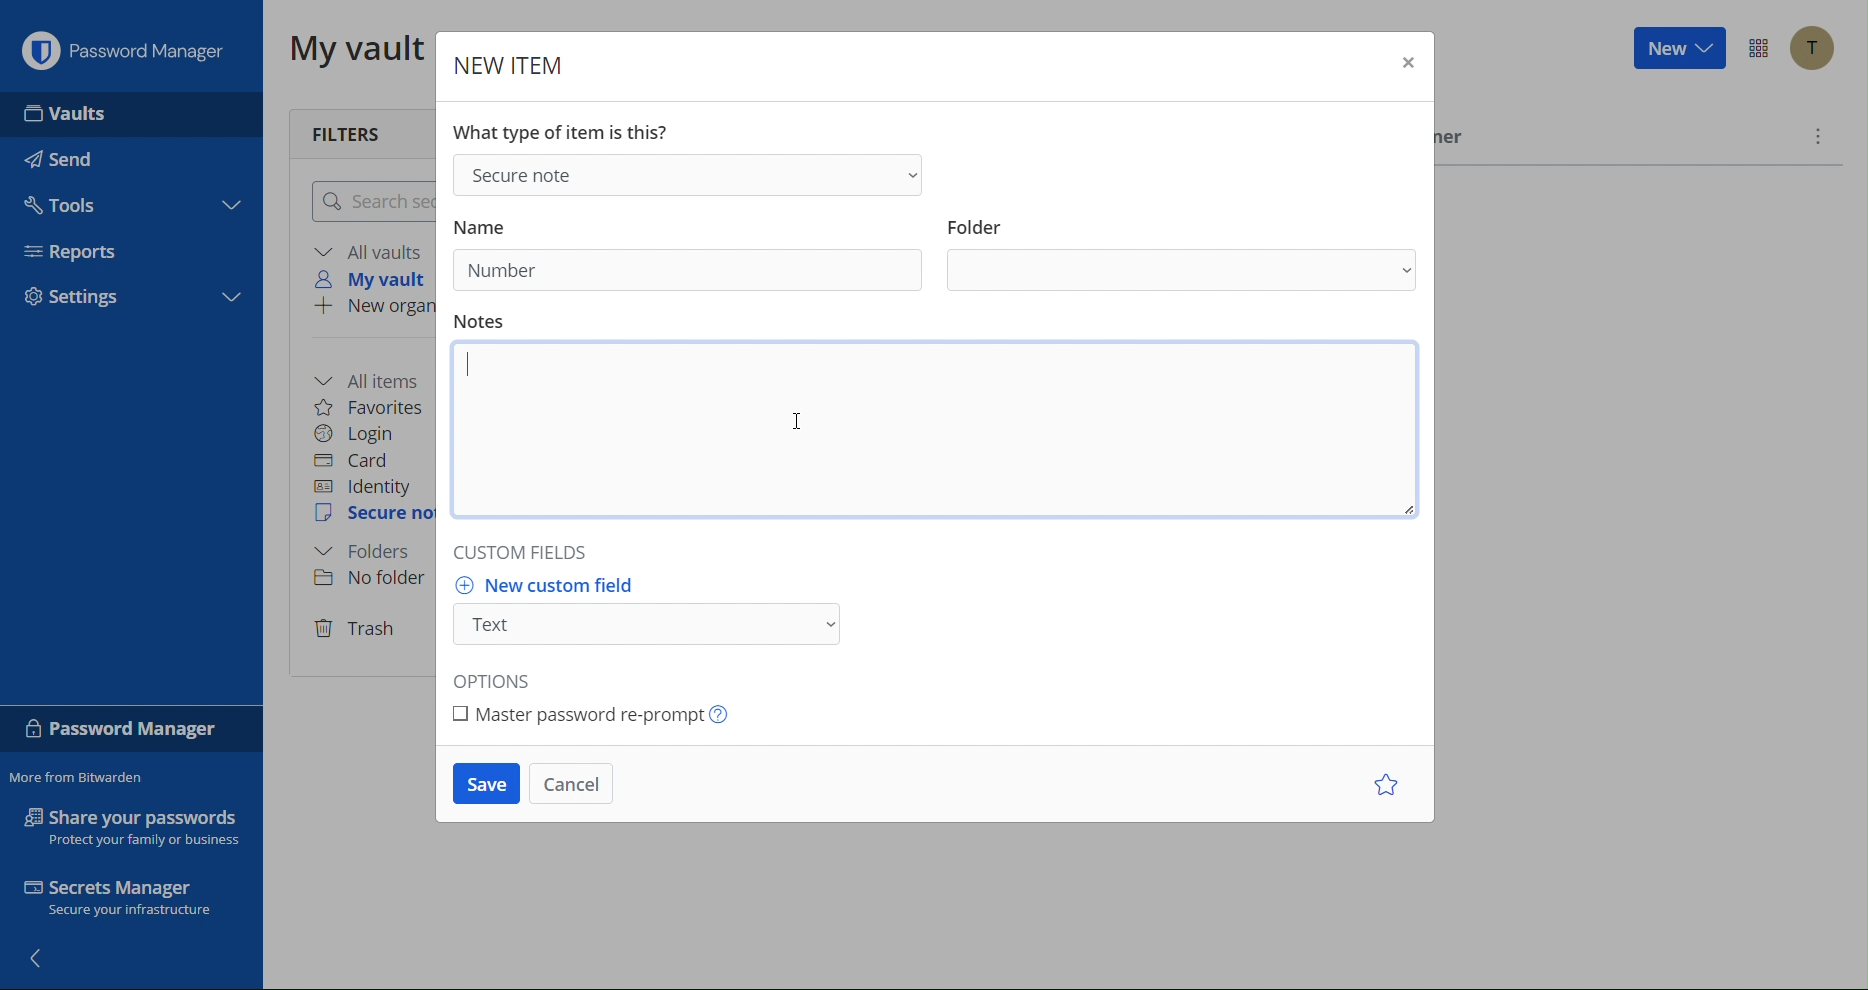 The height and width of the screenshot is (990, 1868). What do you see at coordinates (80, 295) in the screenshot?
I see `Settings` at bounding box center [80, 295].